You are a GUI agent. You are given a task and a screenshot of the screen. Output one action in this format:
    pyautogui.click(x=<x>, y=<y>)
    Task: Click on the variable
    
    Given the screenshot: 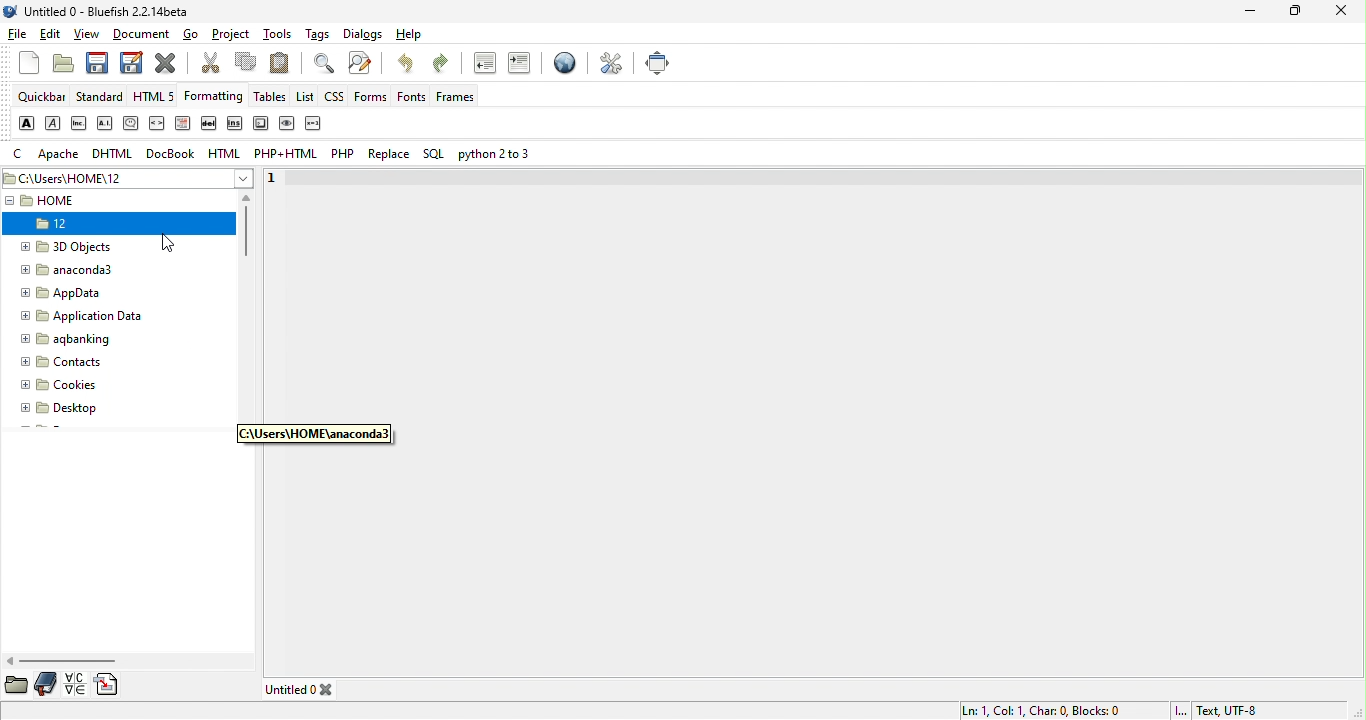 What is the action you would take?
    pyautogui.click(x=313, y=123)
    